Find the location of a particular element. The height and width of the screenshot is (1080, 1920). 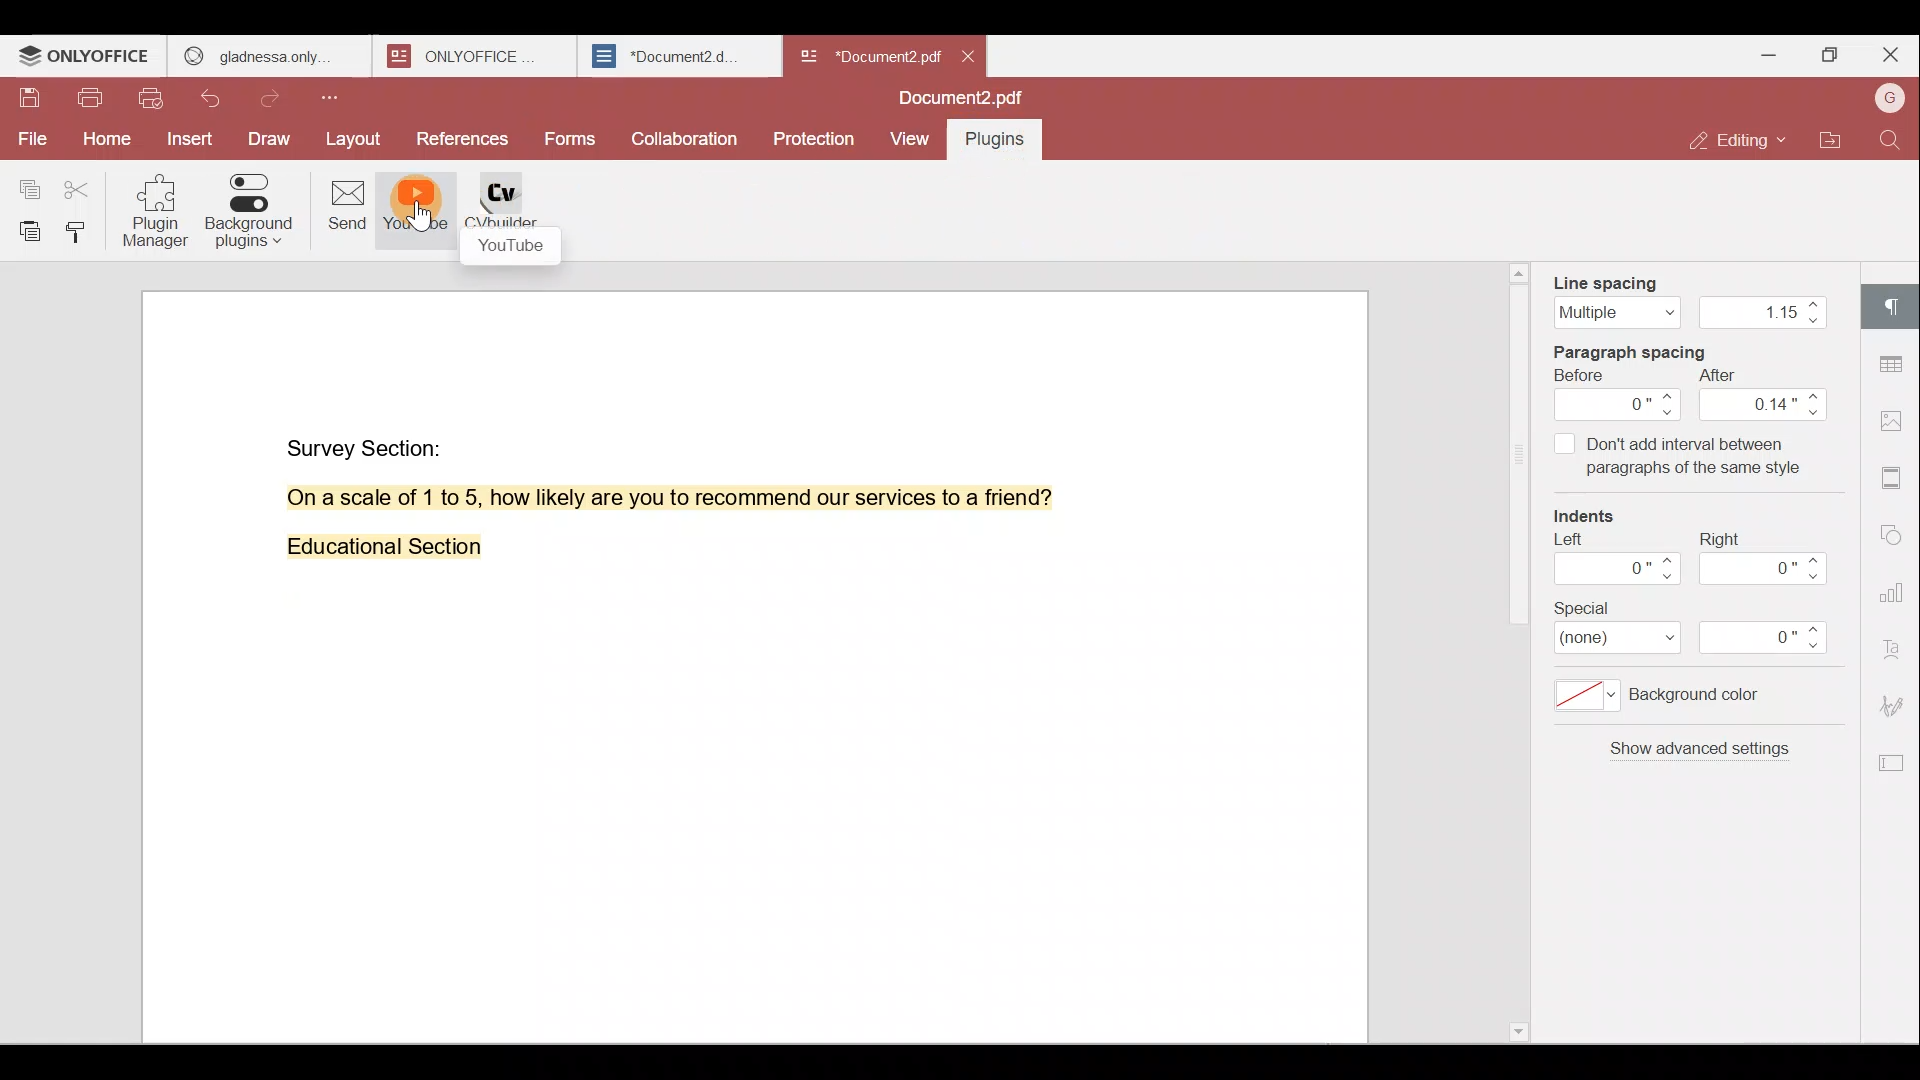

Protection is located at coordinates (818, 133).